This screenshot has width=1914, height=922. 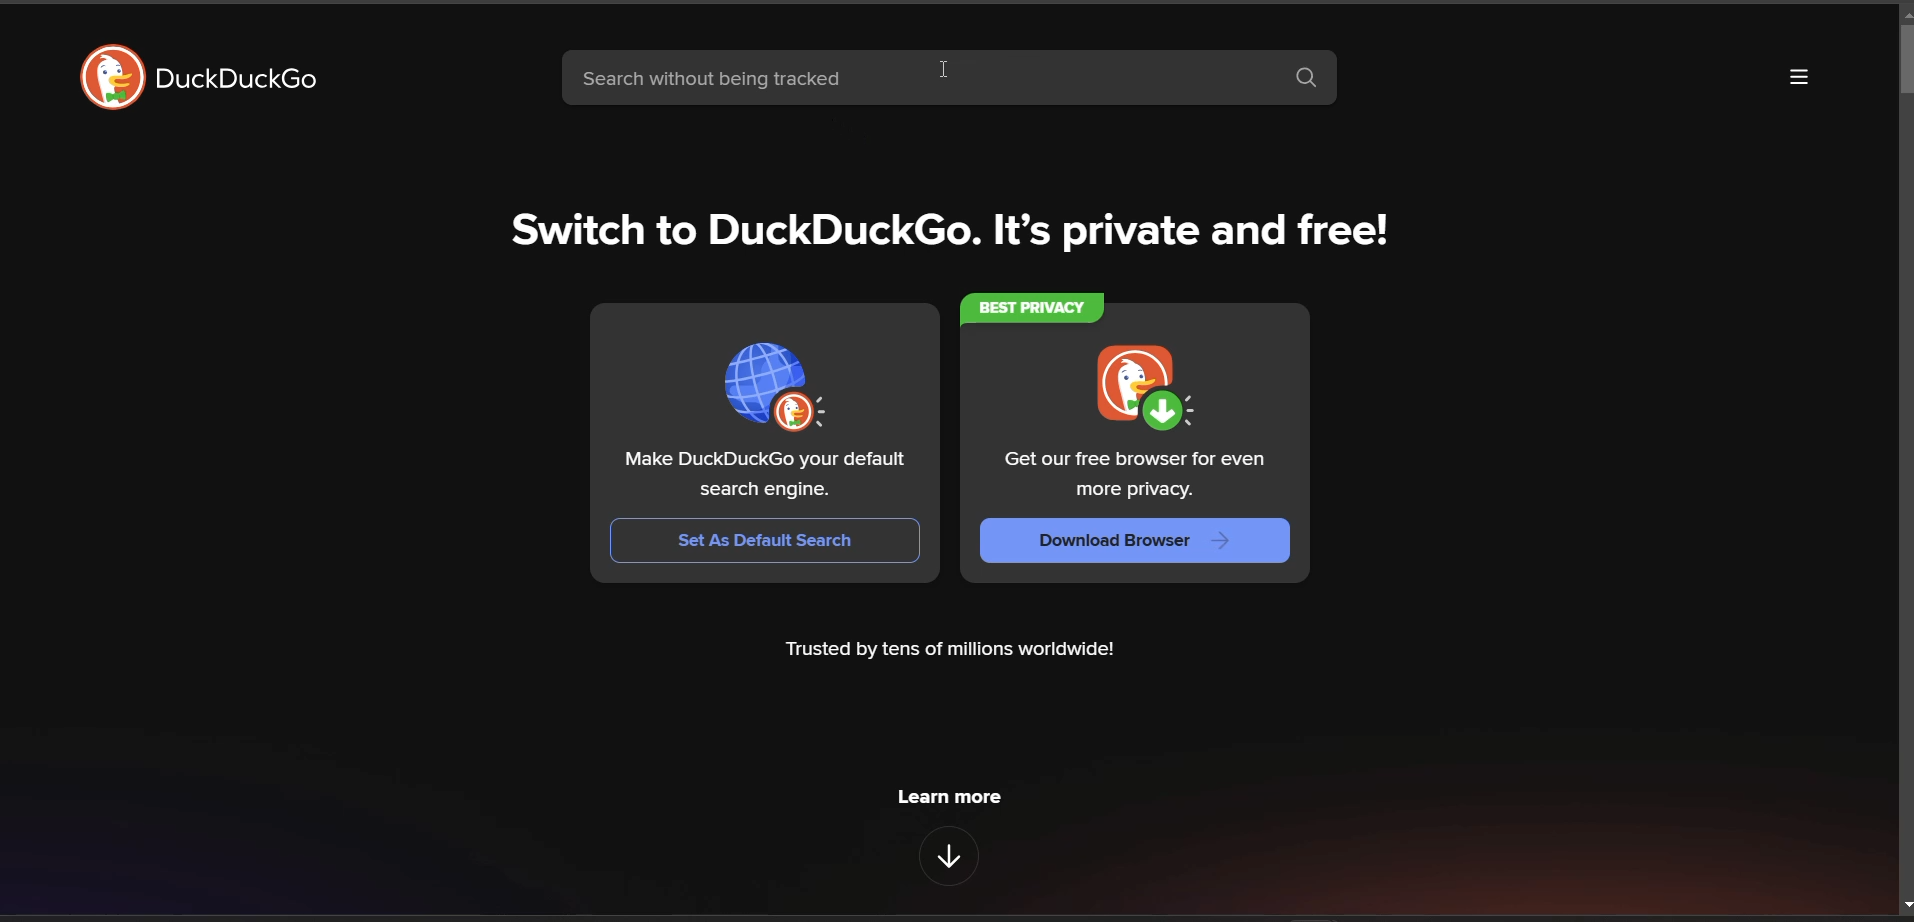 What do you see at coordinates (773, 382) in the screenshot?
I see `logo` at bounding box center [773, 382].